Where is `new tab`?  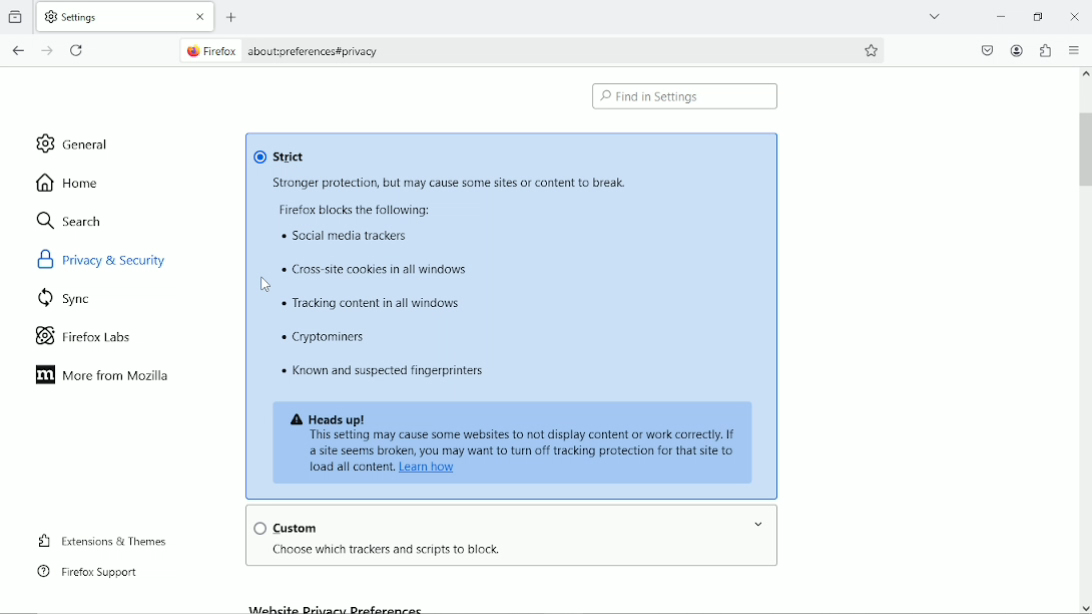 new tab is located at coordinates (233, 18).